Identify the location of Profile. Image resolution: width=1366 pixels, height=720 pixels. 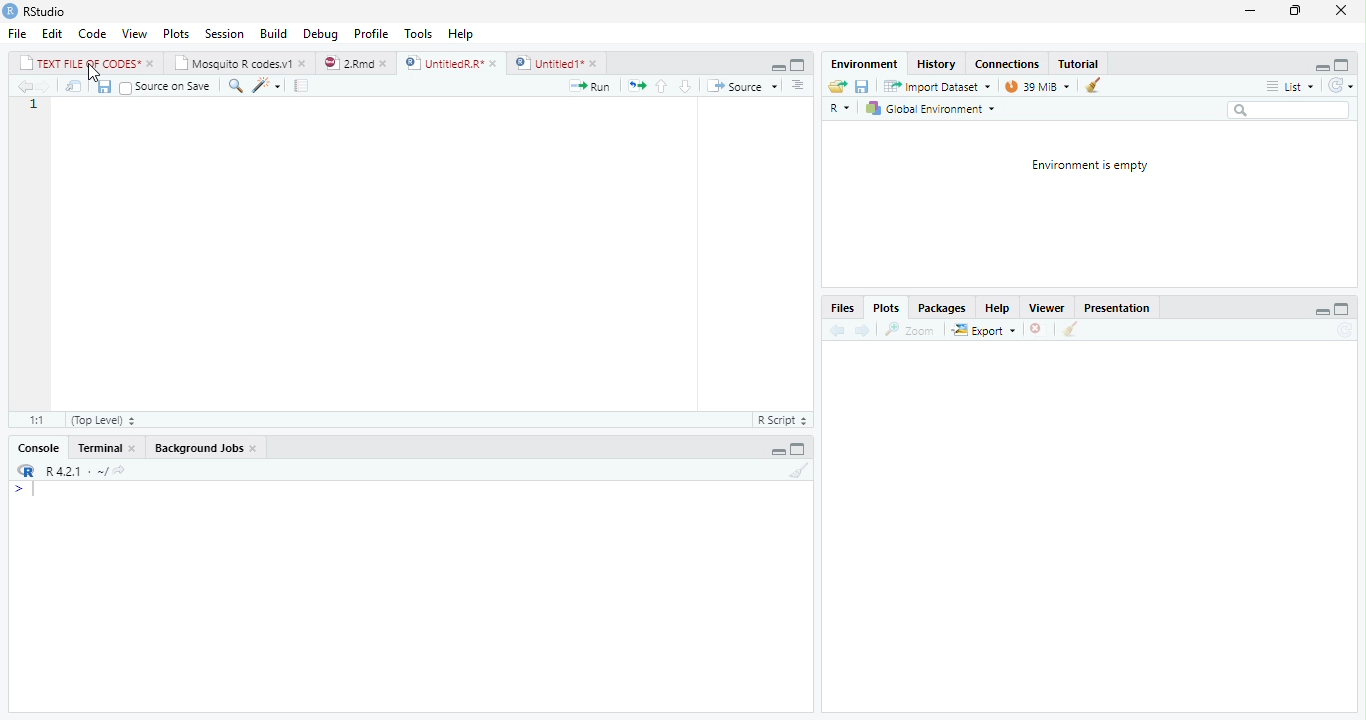
(372, 33).